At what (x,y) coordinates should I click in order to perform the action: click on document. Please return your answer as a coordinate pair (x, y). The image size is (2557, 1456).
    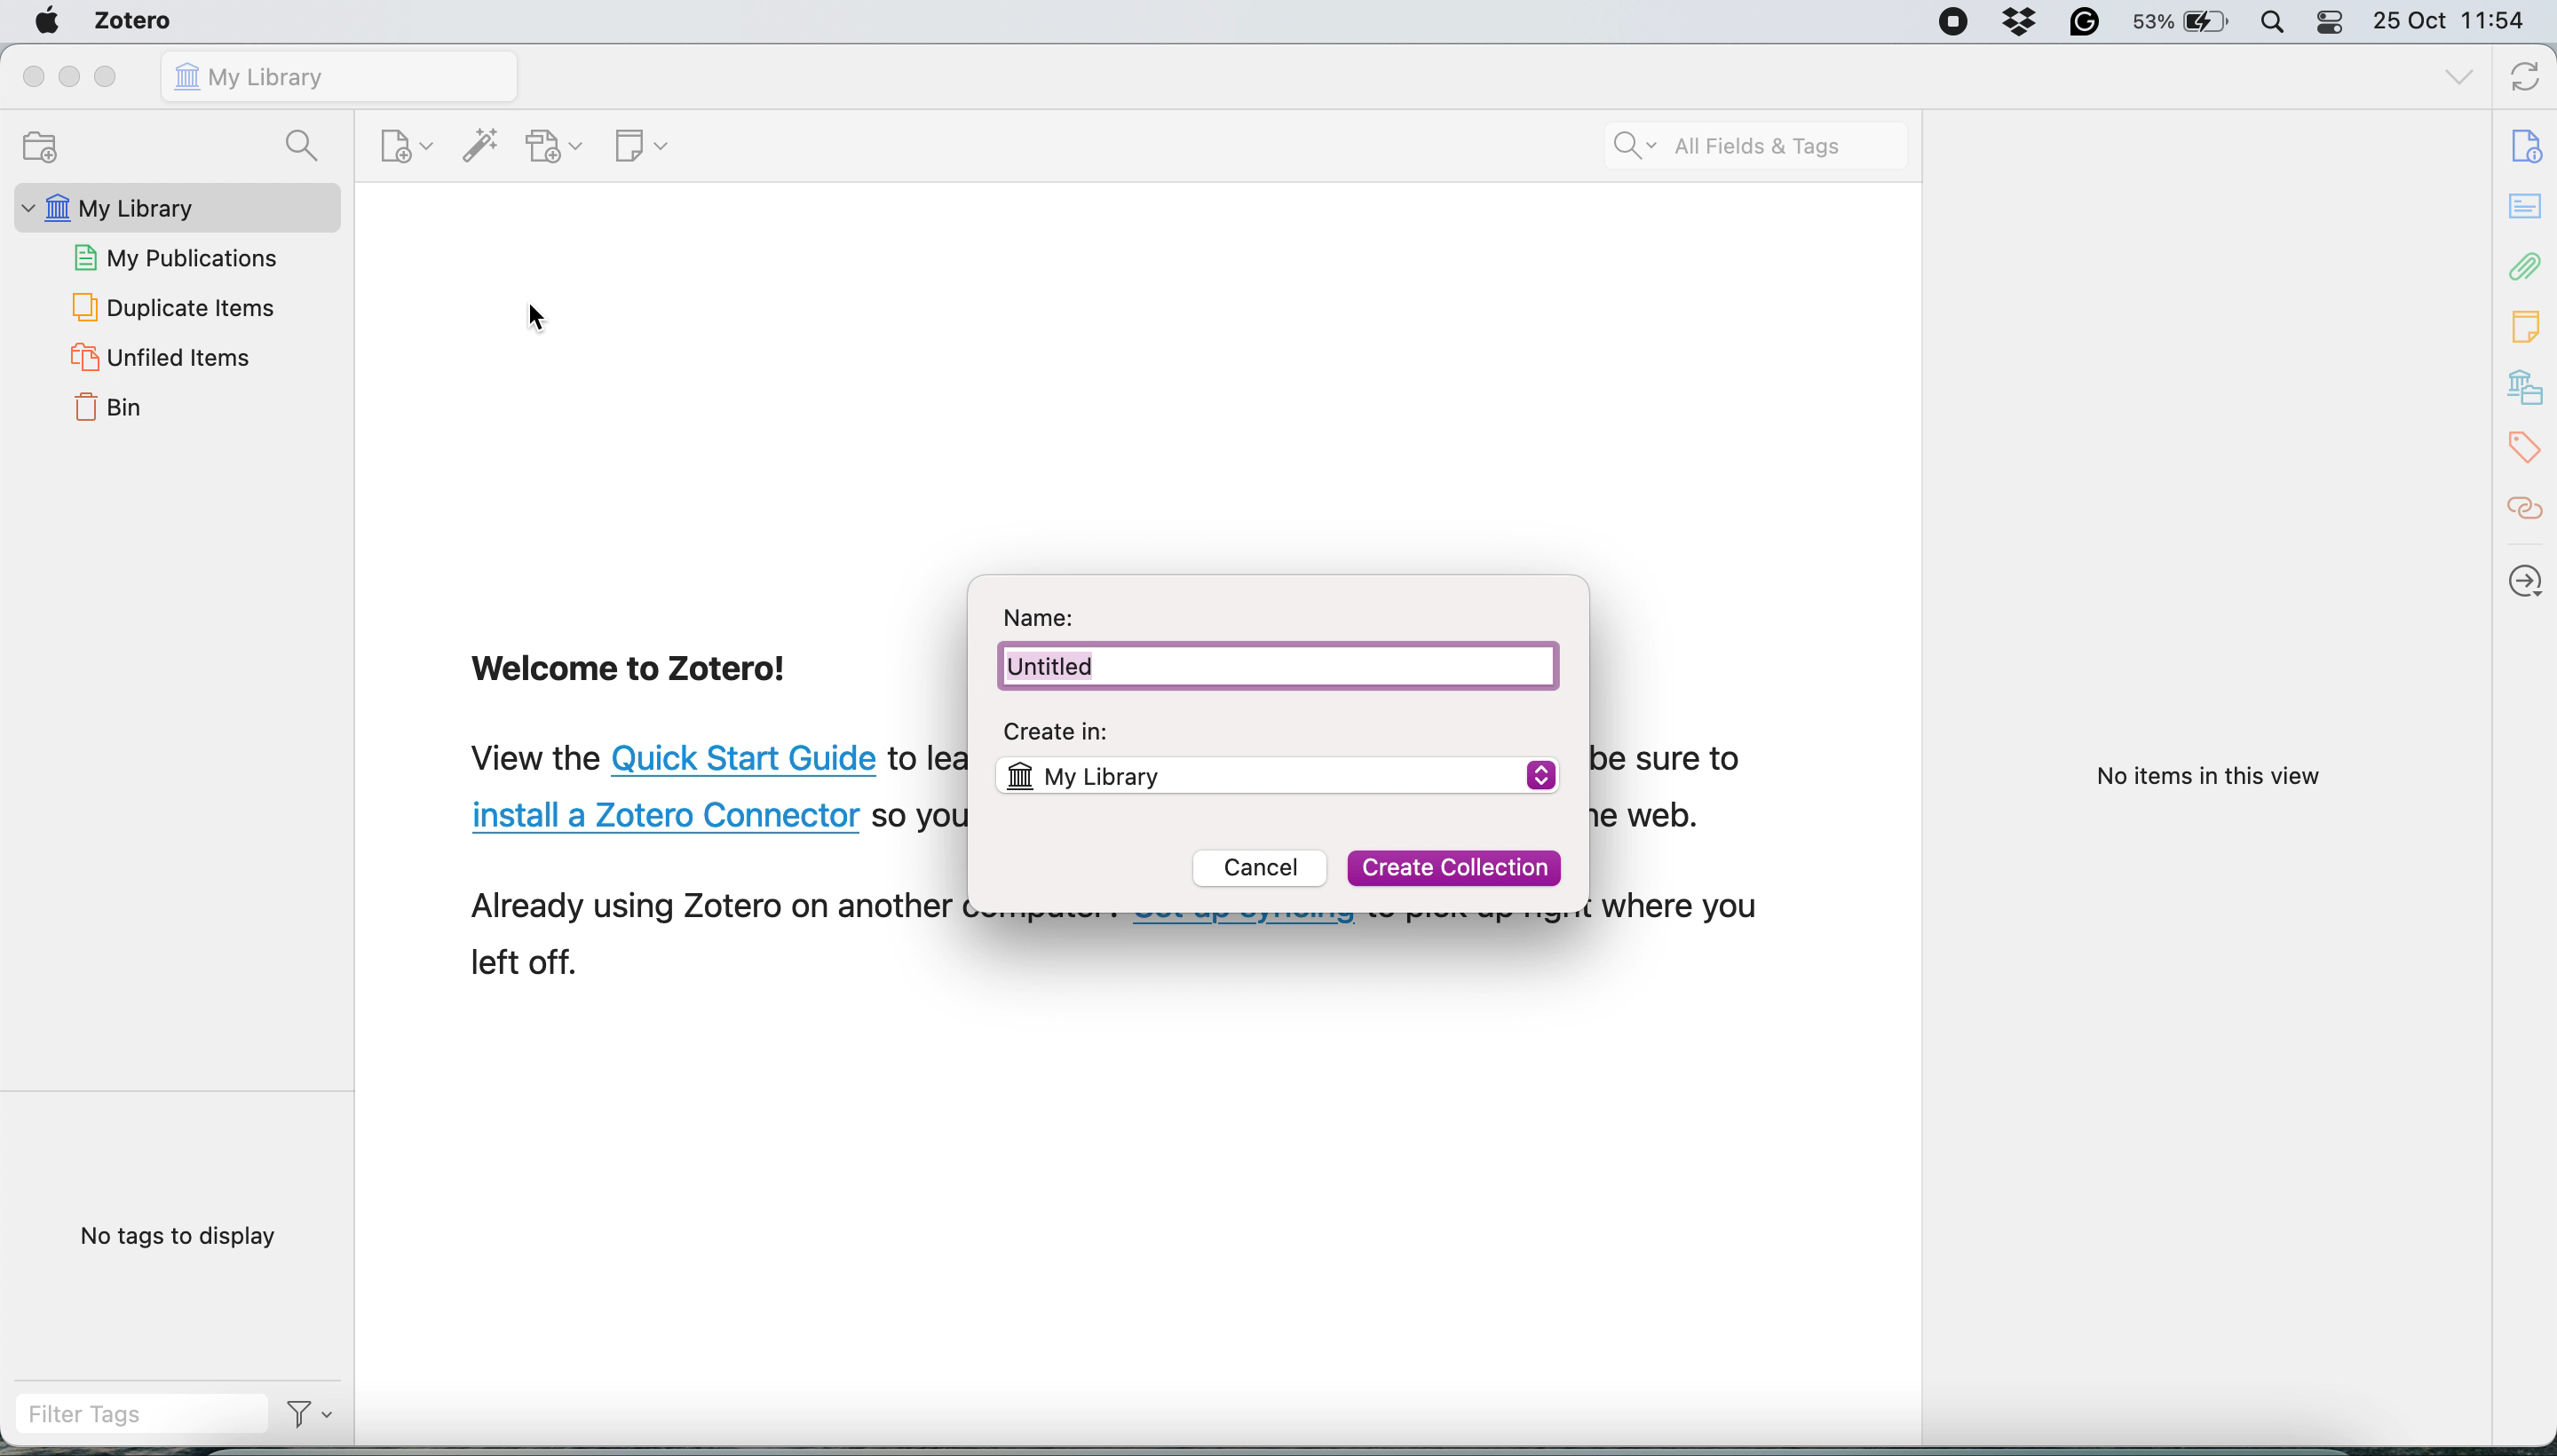
    Looking at the image, I should click on (2531, 147).